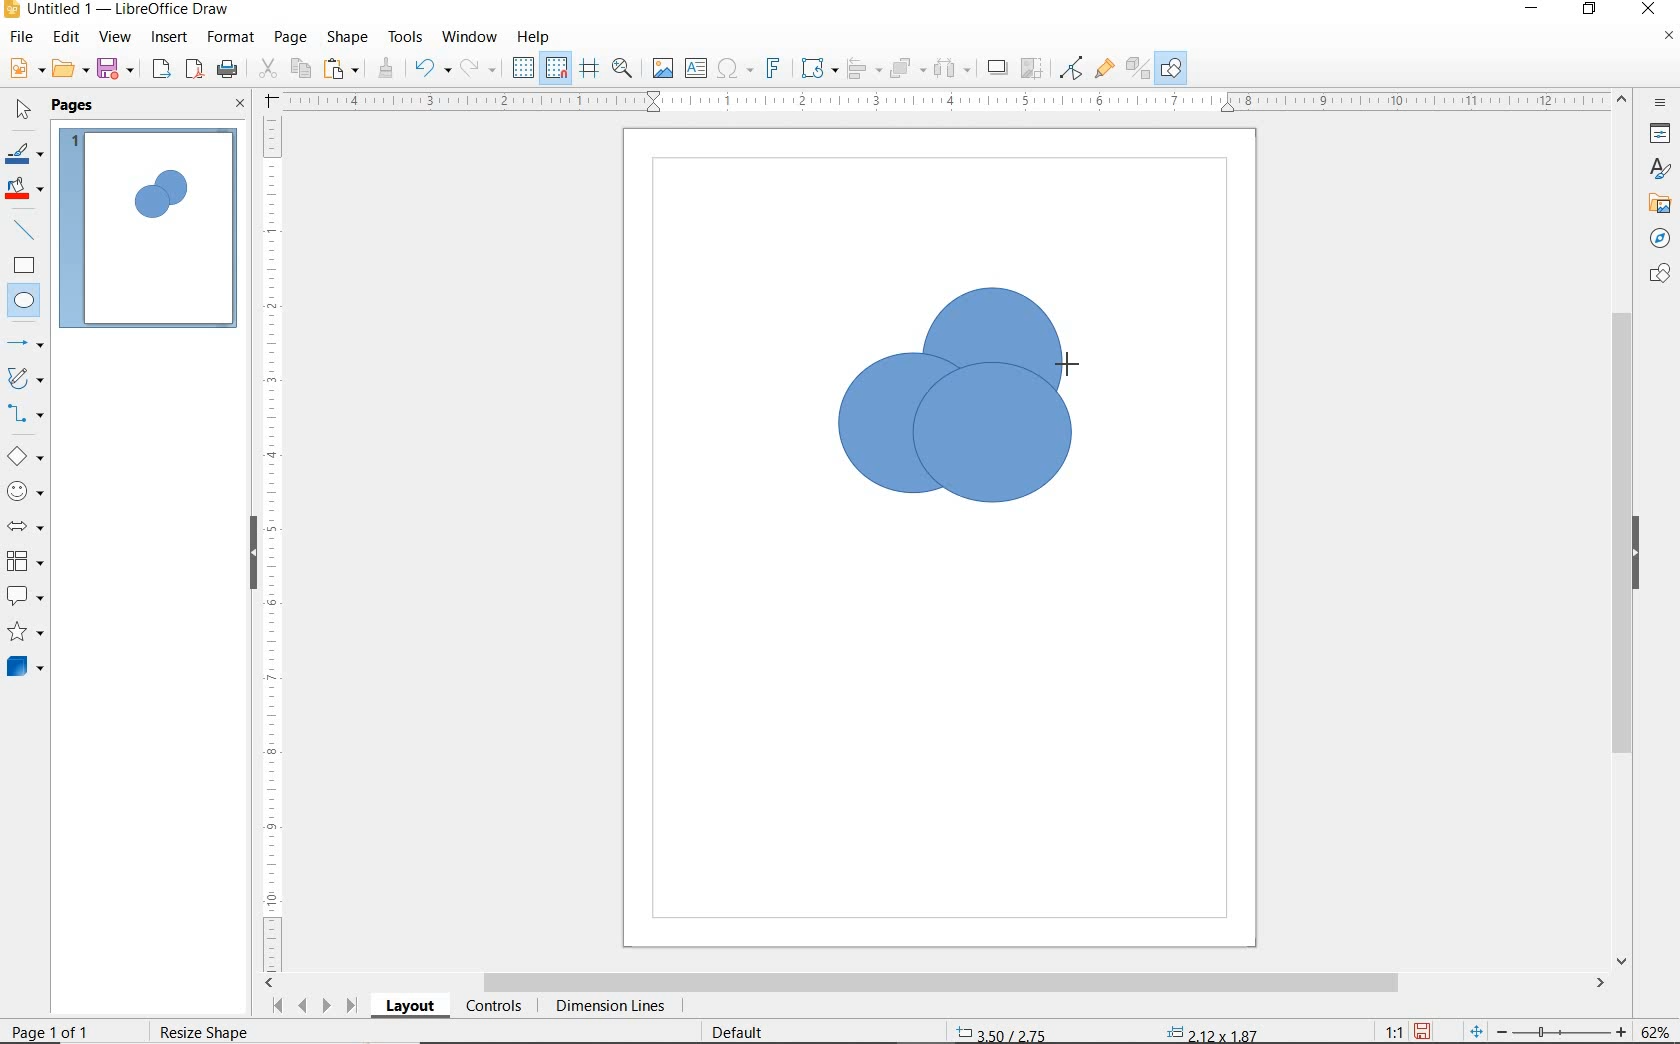 The width and height of the screenshot is (1680, 1044). What do you see at coordinates (27, 345) in the screenshot?
I see `LINES AND ARROWS` at bounding box center [27, 345].